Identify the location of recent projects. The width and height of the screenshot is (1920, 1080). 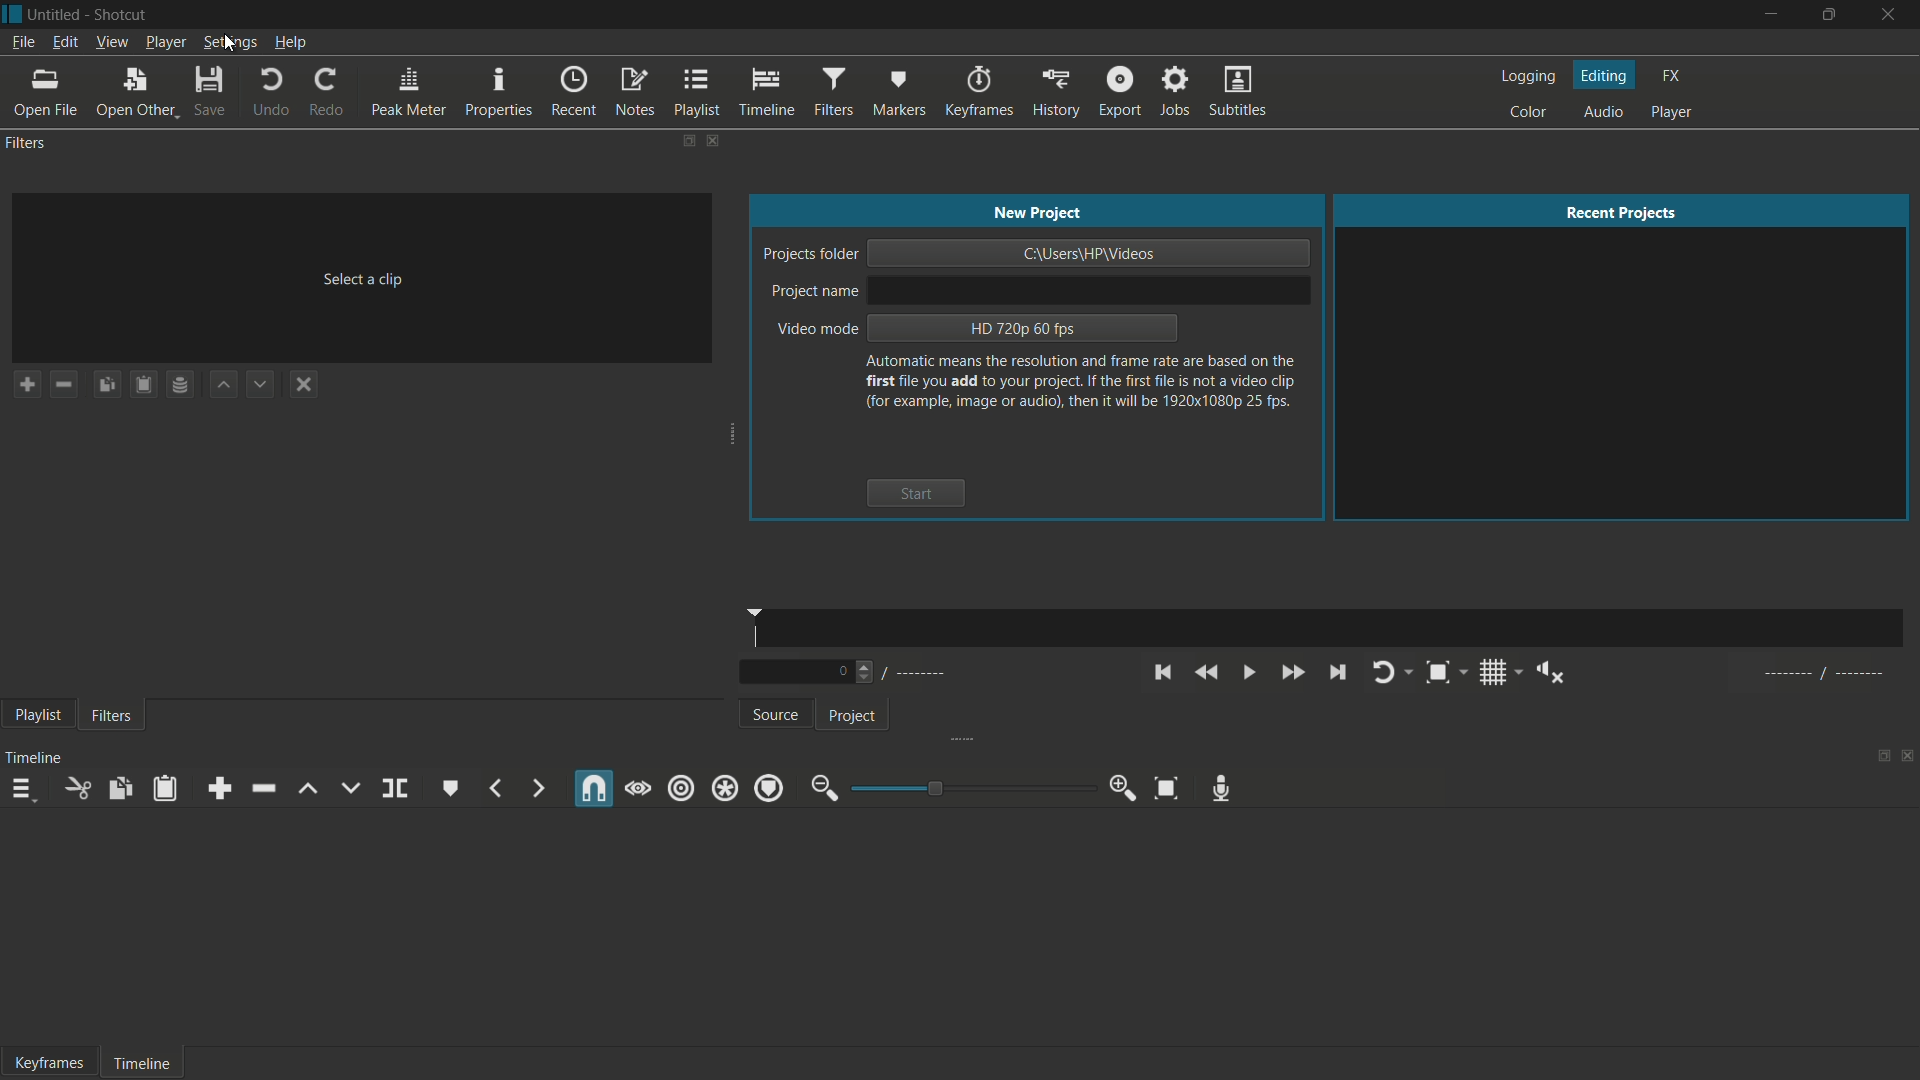
(1624, 213).